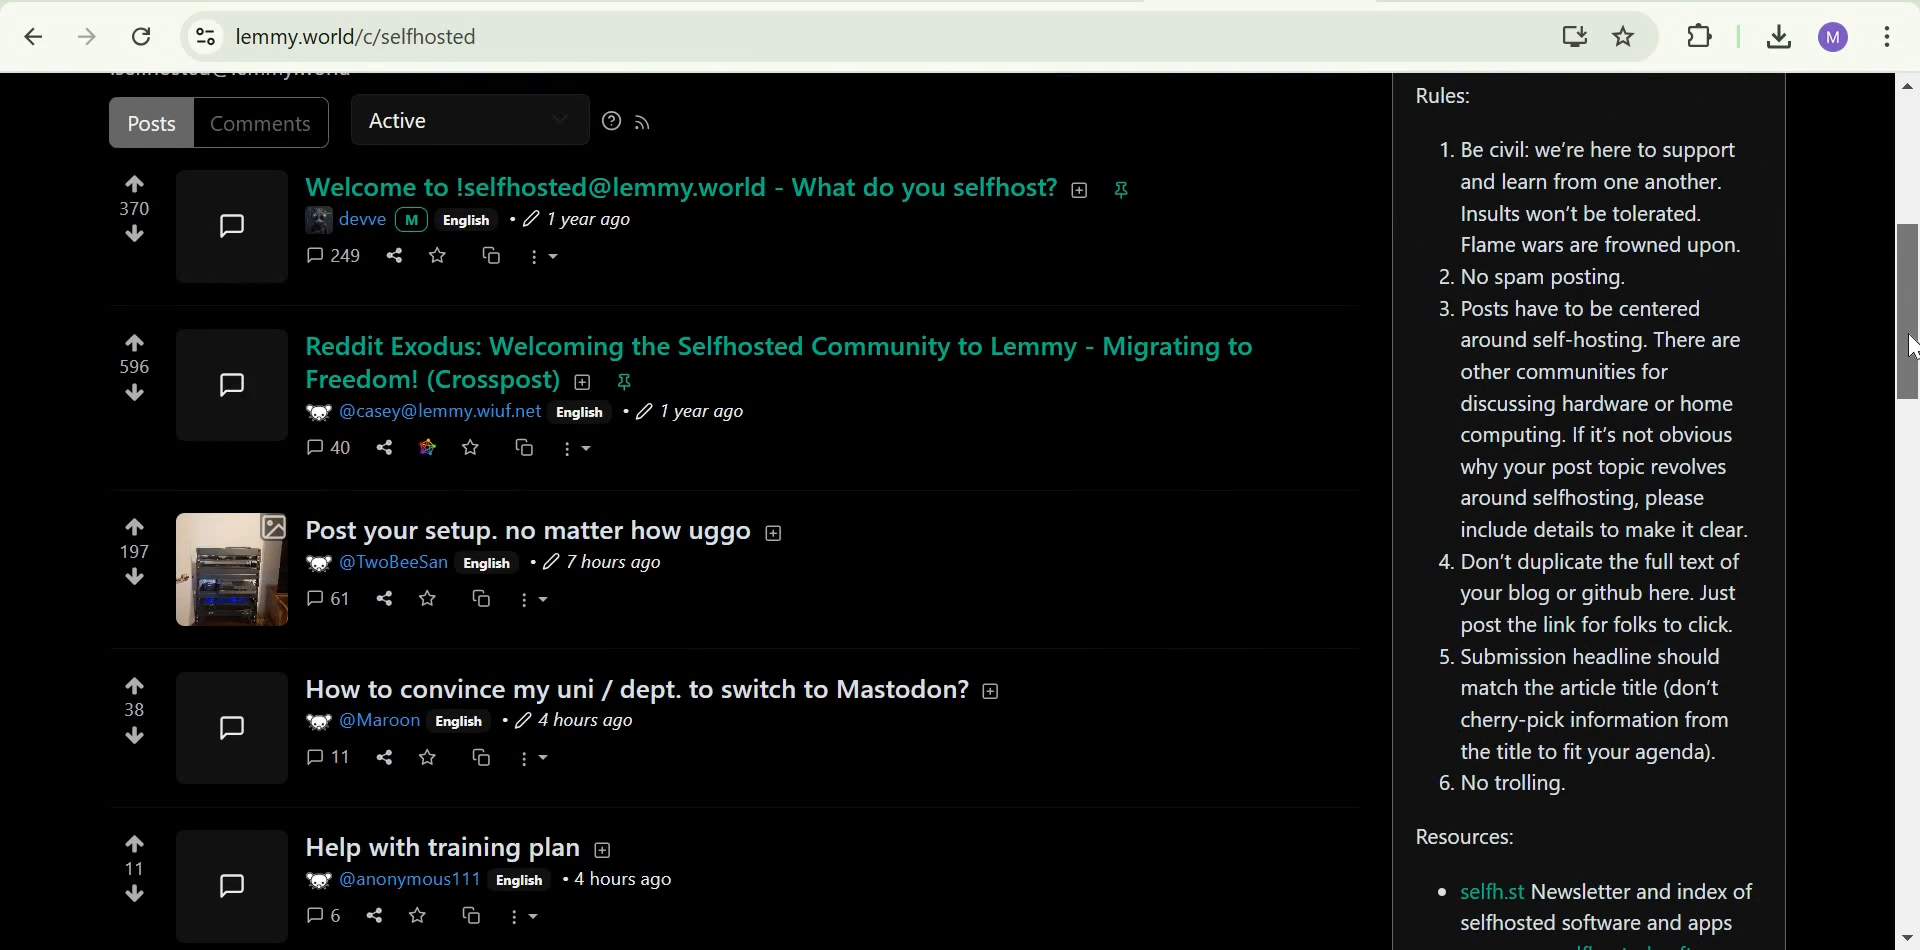 Image resolution: width=1920 pixels, height=950 pixels. Describe the element at coordinates (418, 915) in the screenshot. I see `save` at that location.